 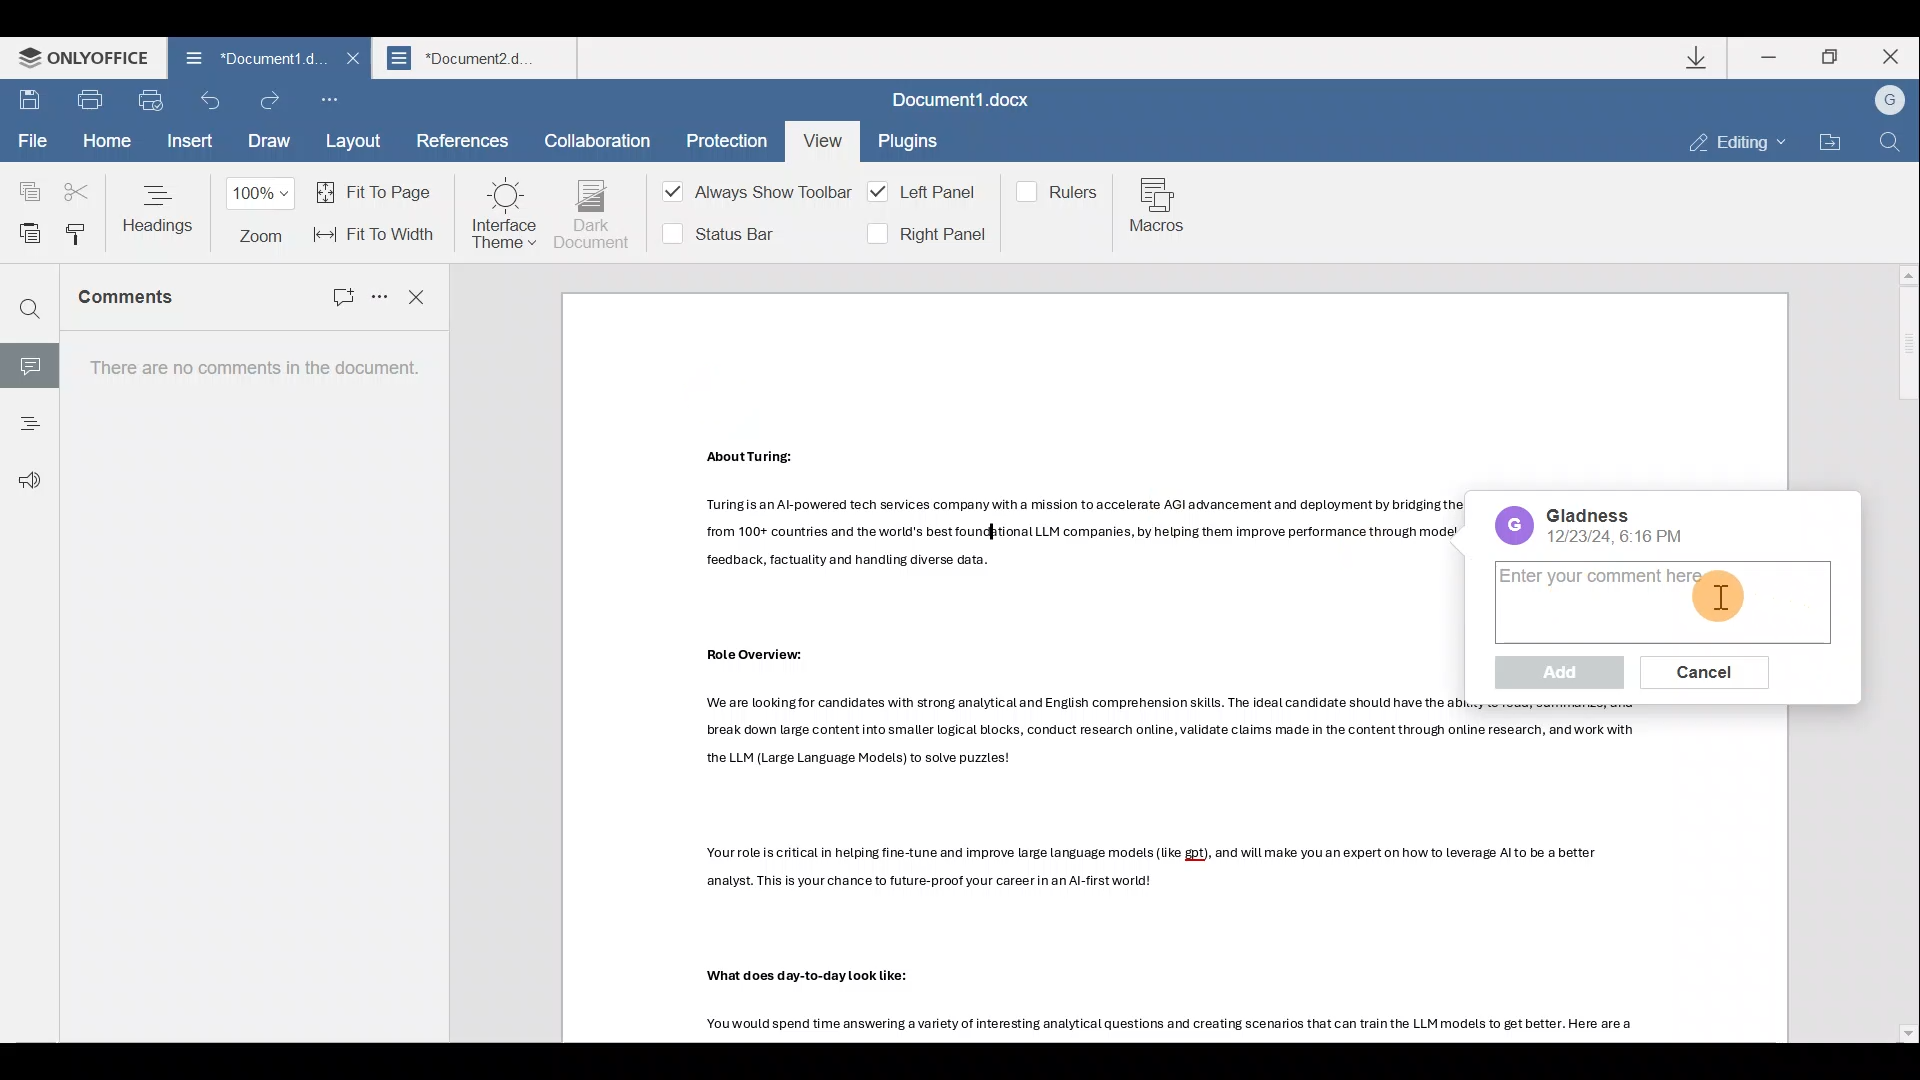 What do you see at coordinates (24, 230) in the screenshot?
I see `Paste` at bounding box center [24, 230].